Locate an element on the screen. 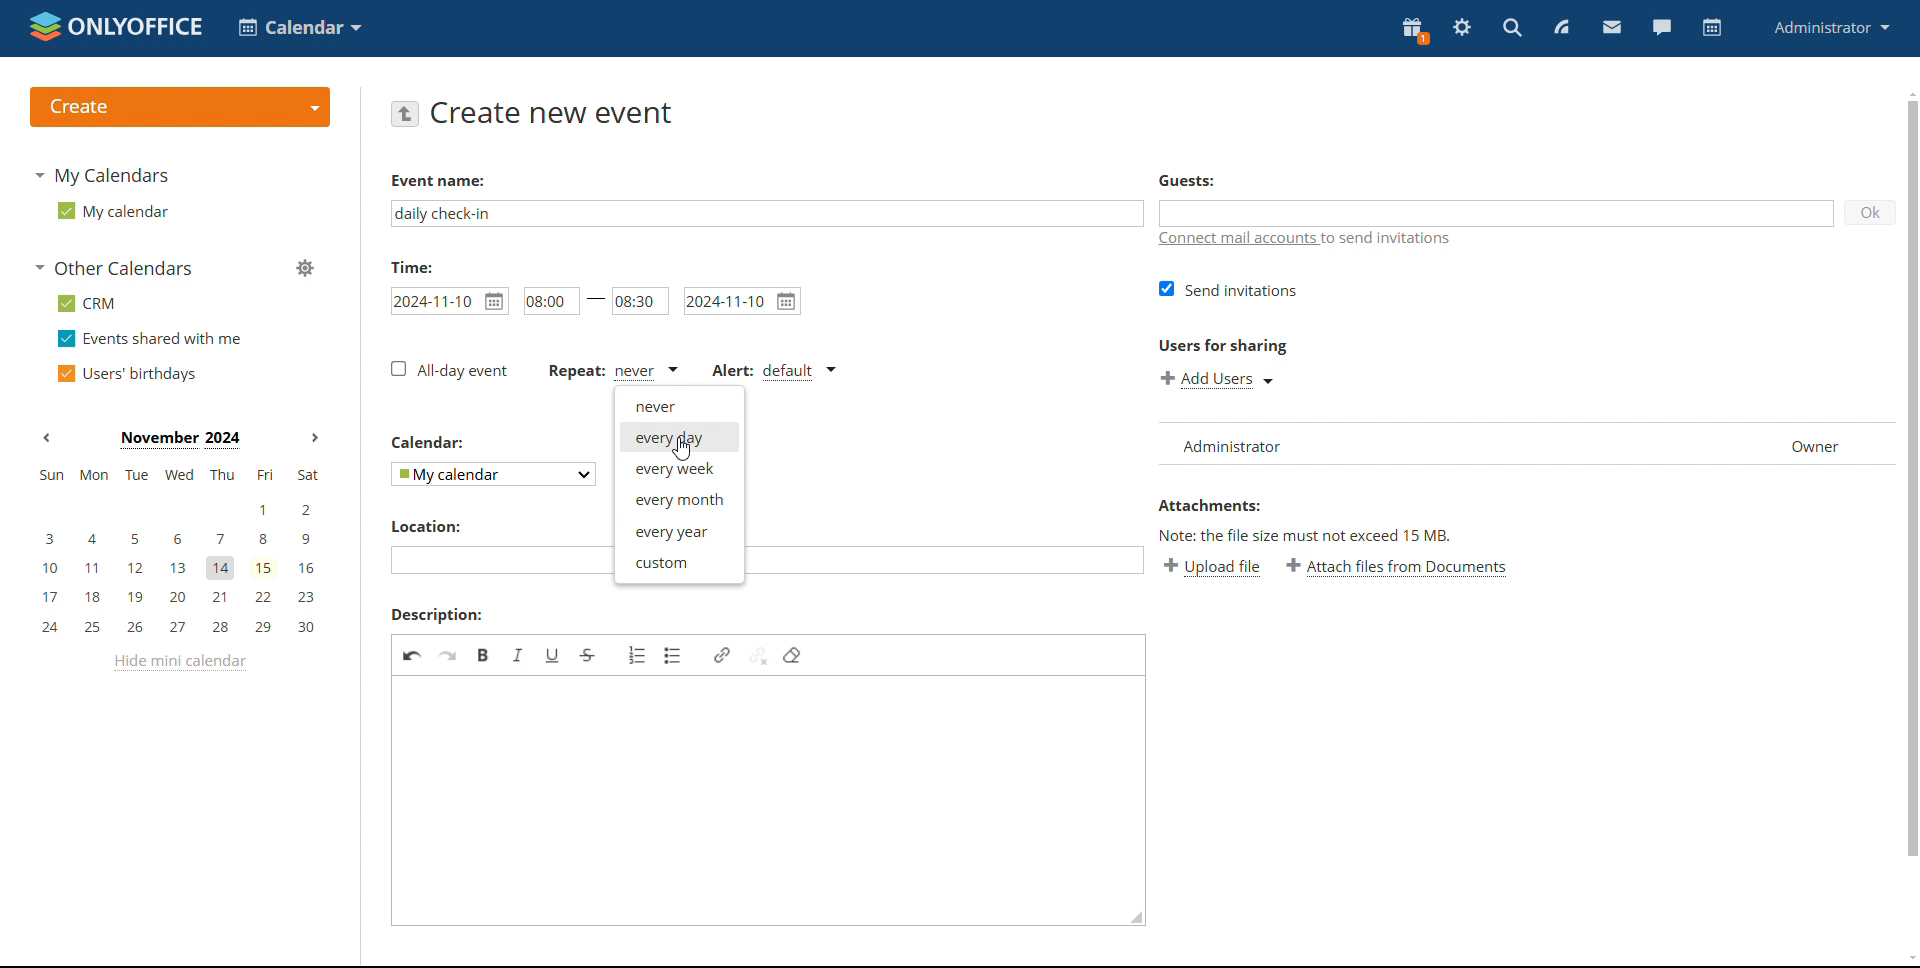  undo is located at coordinates (412, 655).